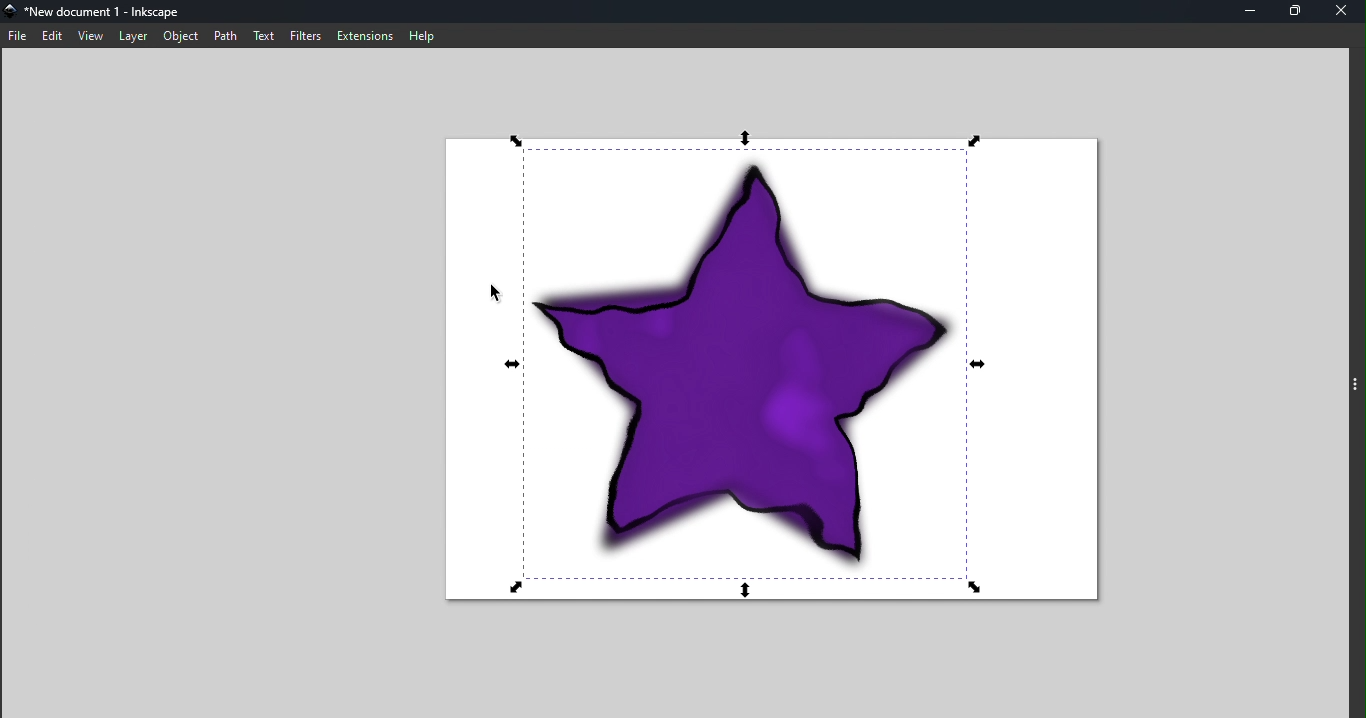 The height and width of the screenshot is (718, 1366). Describe the element at coordinates (304, 35) in the screenshot. I see `Filters` at that location.